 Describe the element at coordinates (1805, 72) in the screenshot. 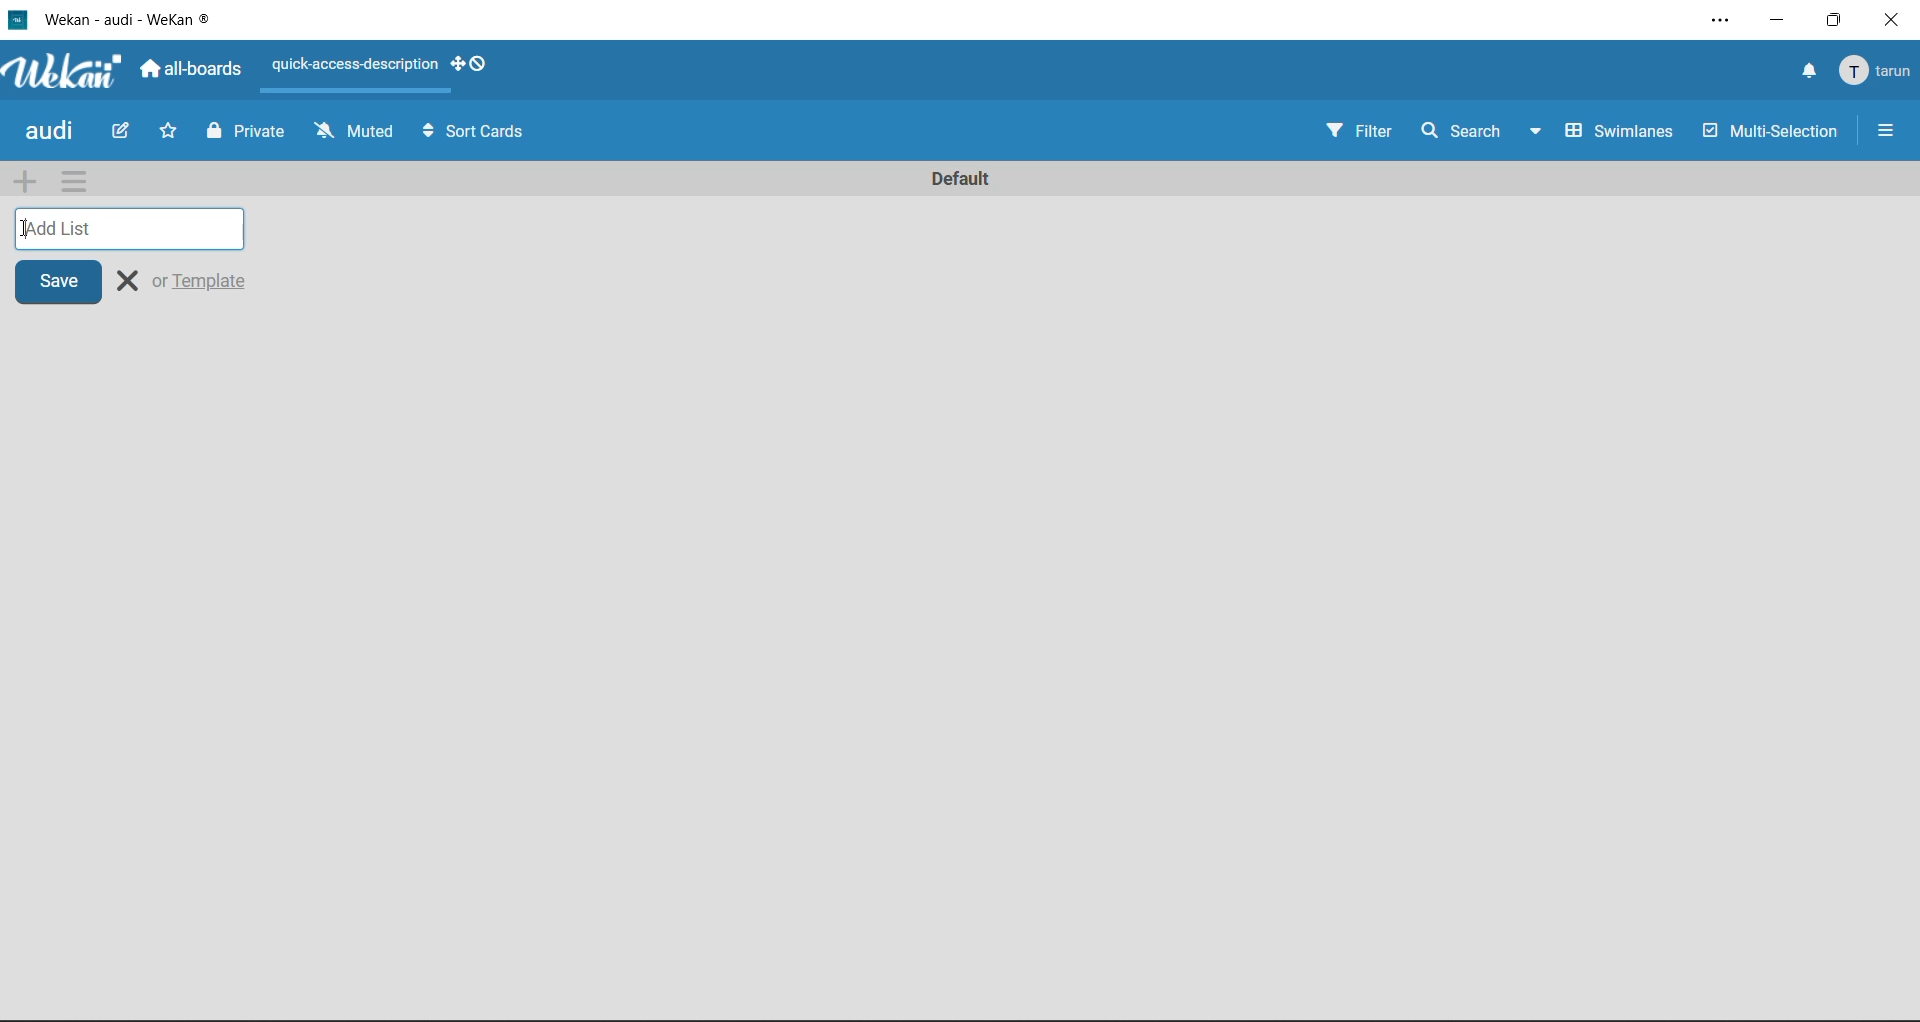

I see ` notifications` at that location.